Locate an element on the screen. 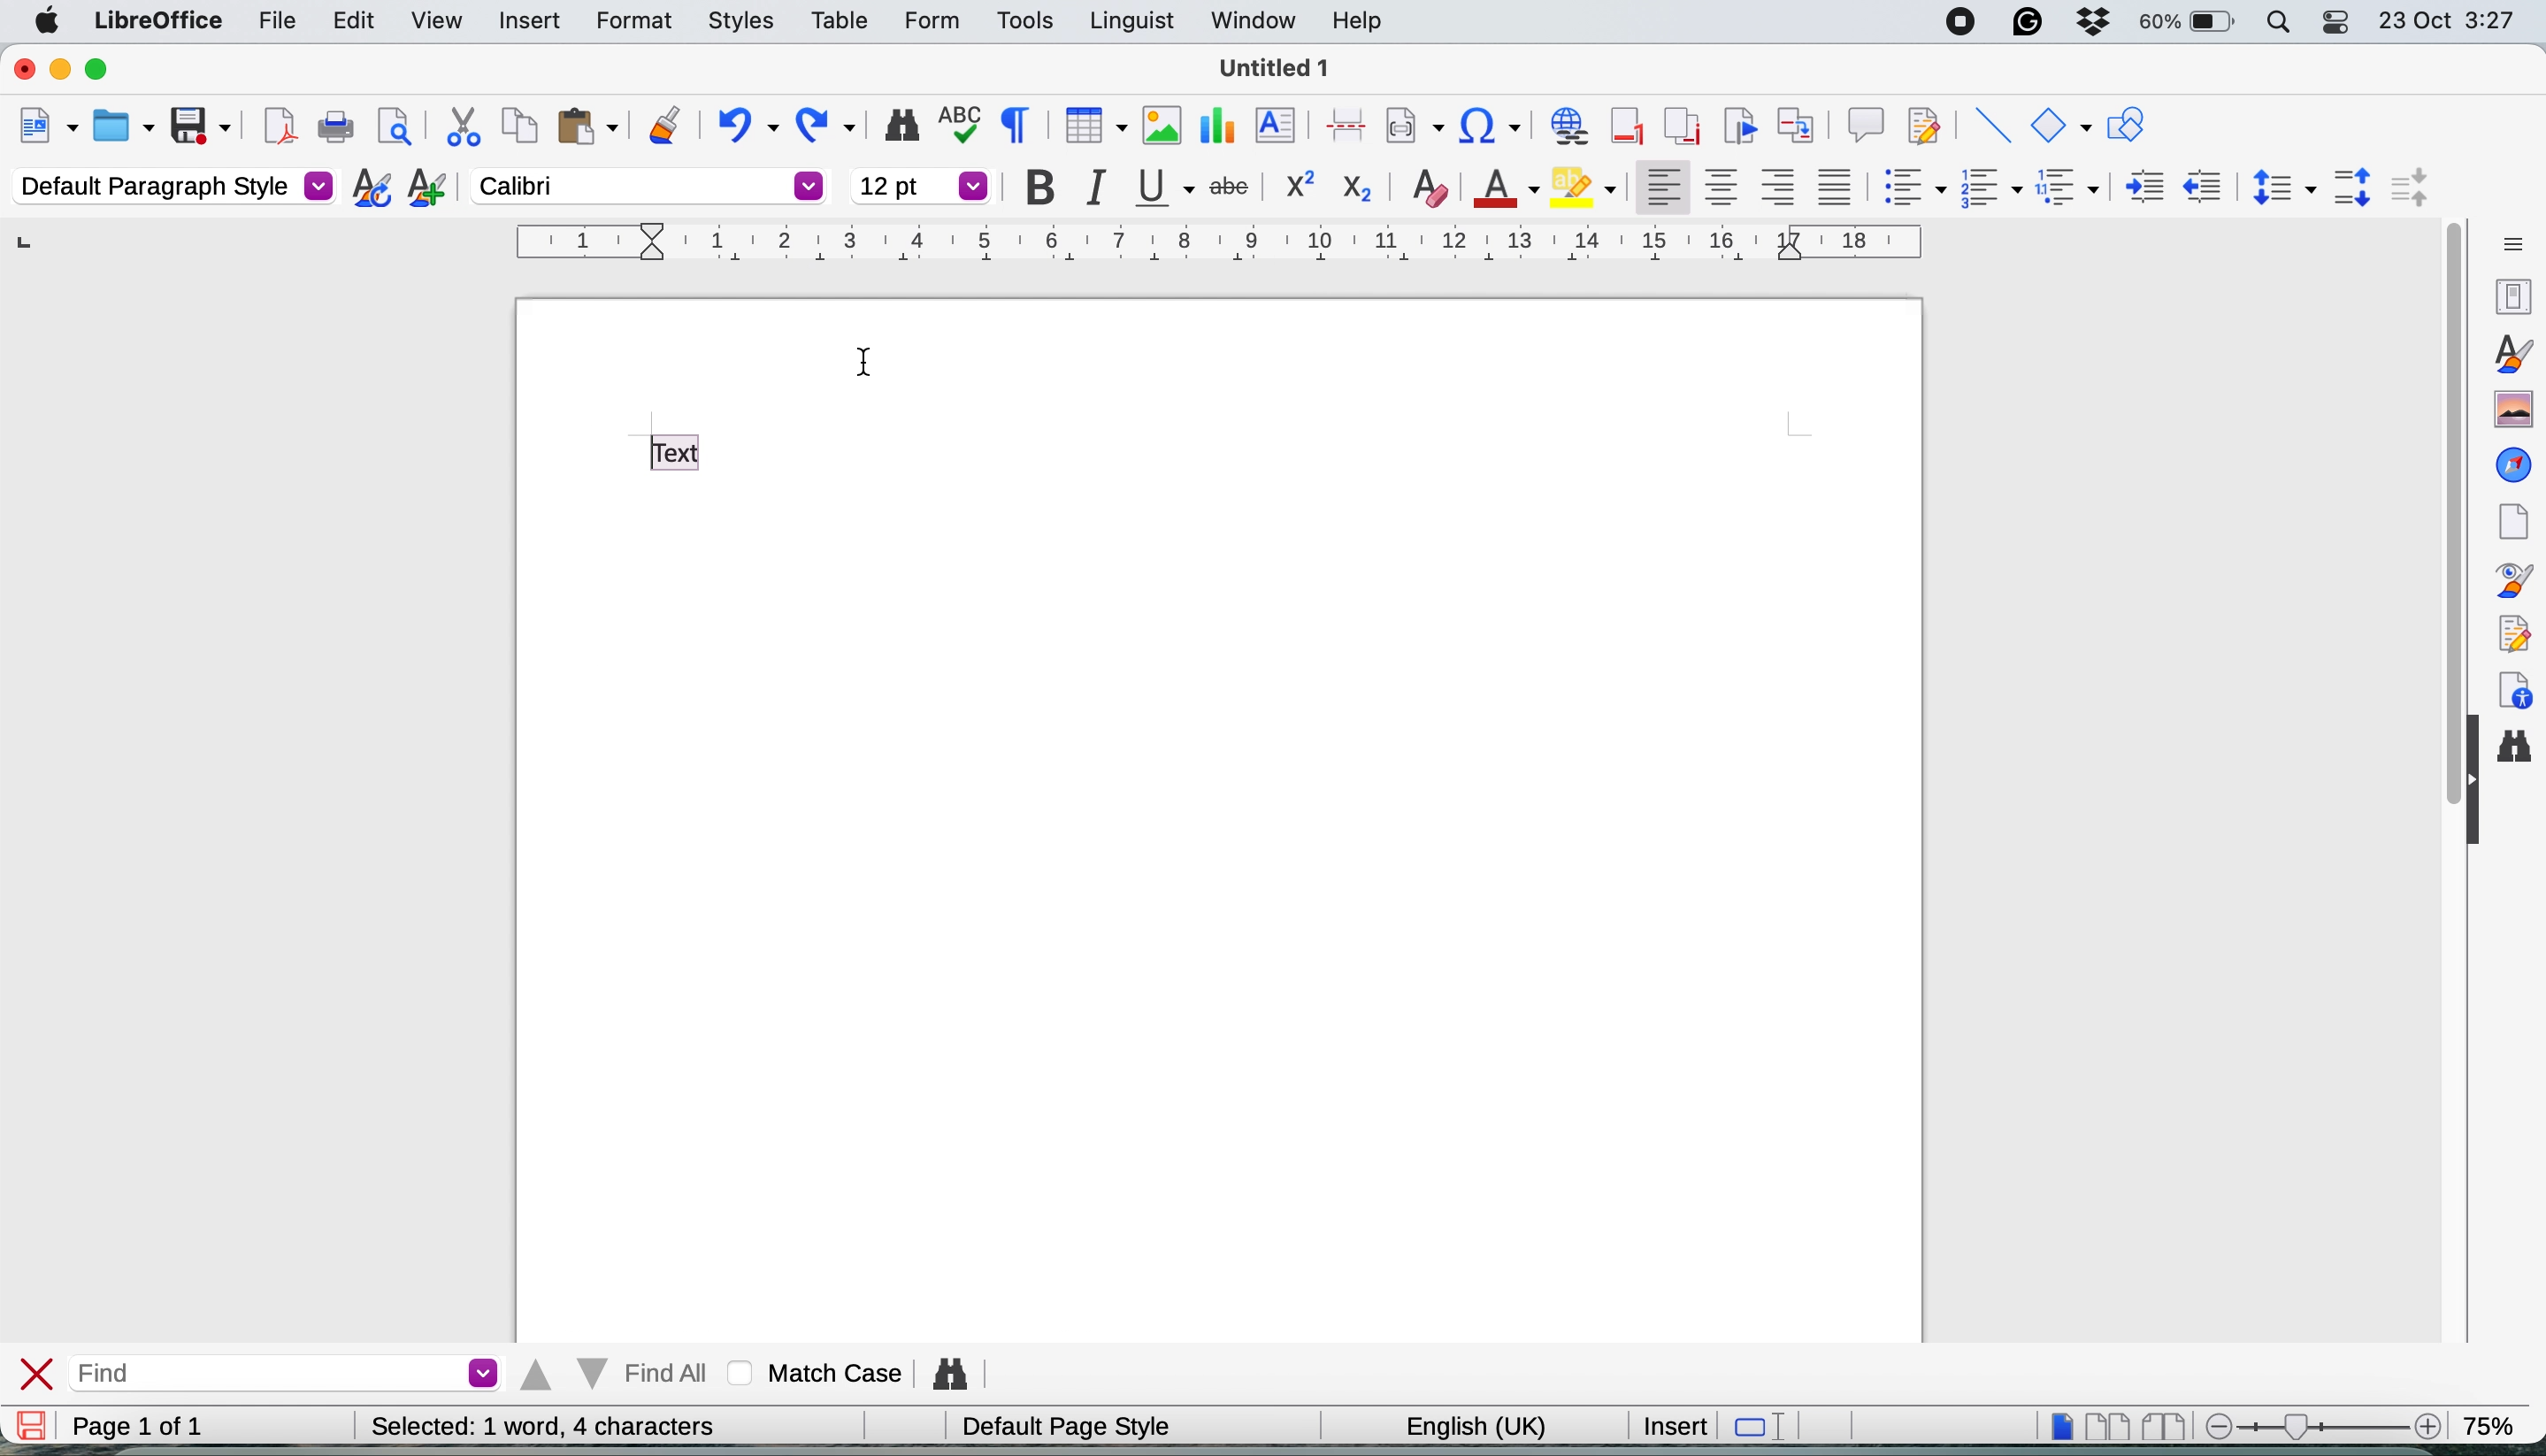 This screenshot has width=2546, height=1456. font size is located at coordinates (919, 185).